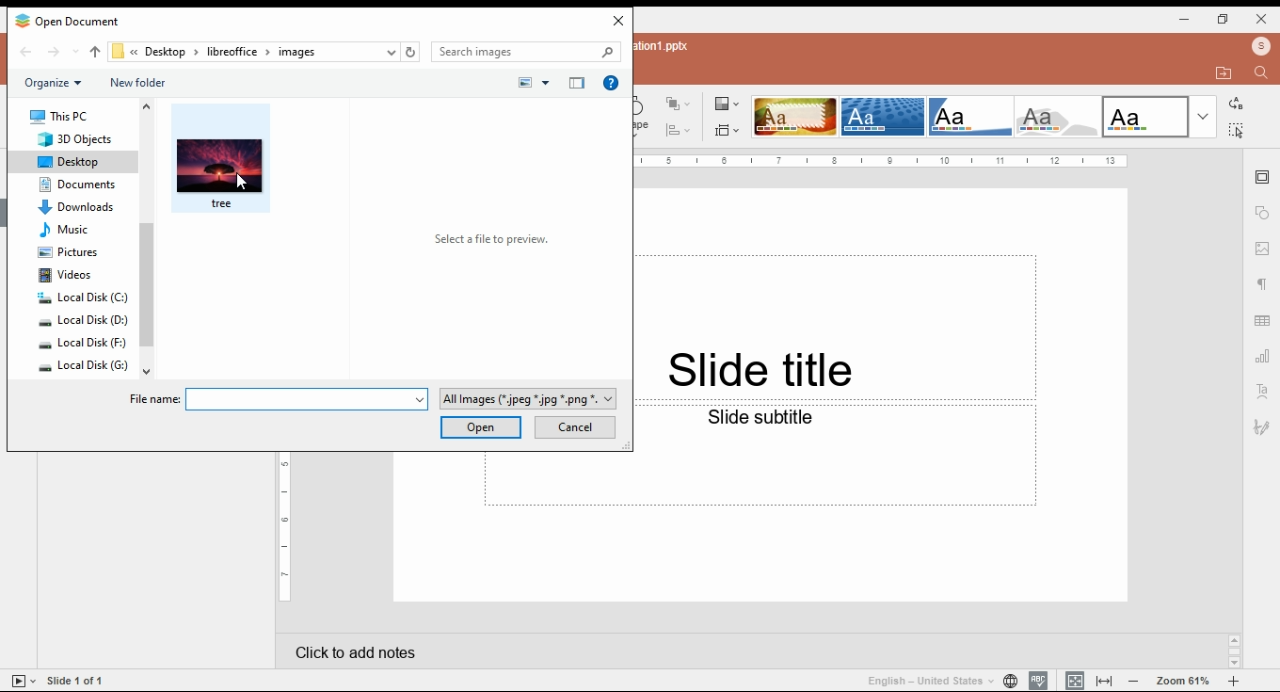 Image resolution: width=1280 pixels, height=692 pixels. What do you see at coordinates (493, 239) in the screenshot?
I see `Select a file to preview.` at bounding box center [493, 239].